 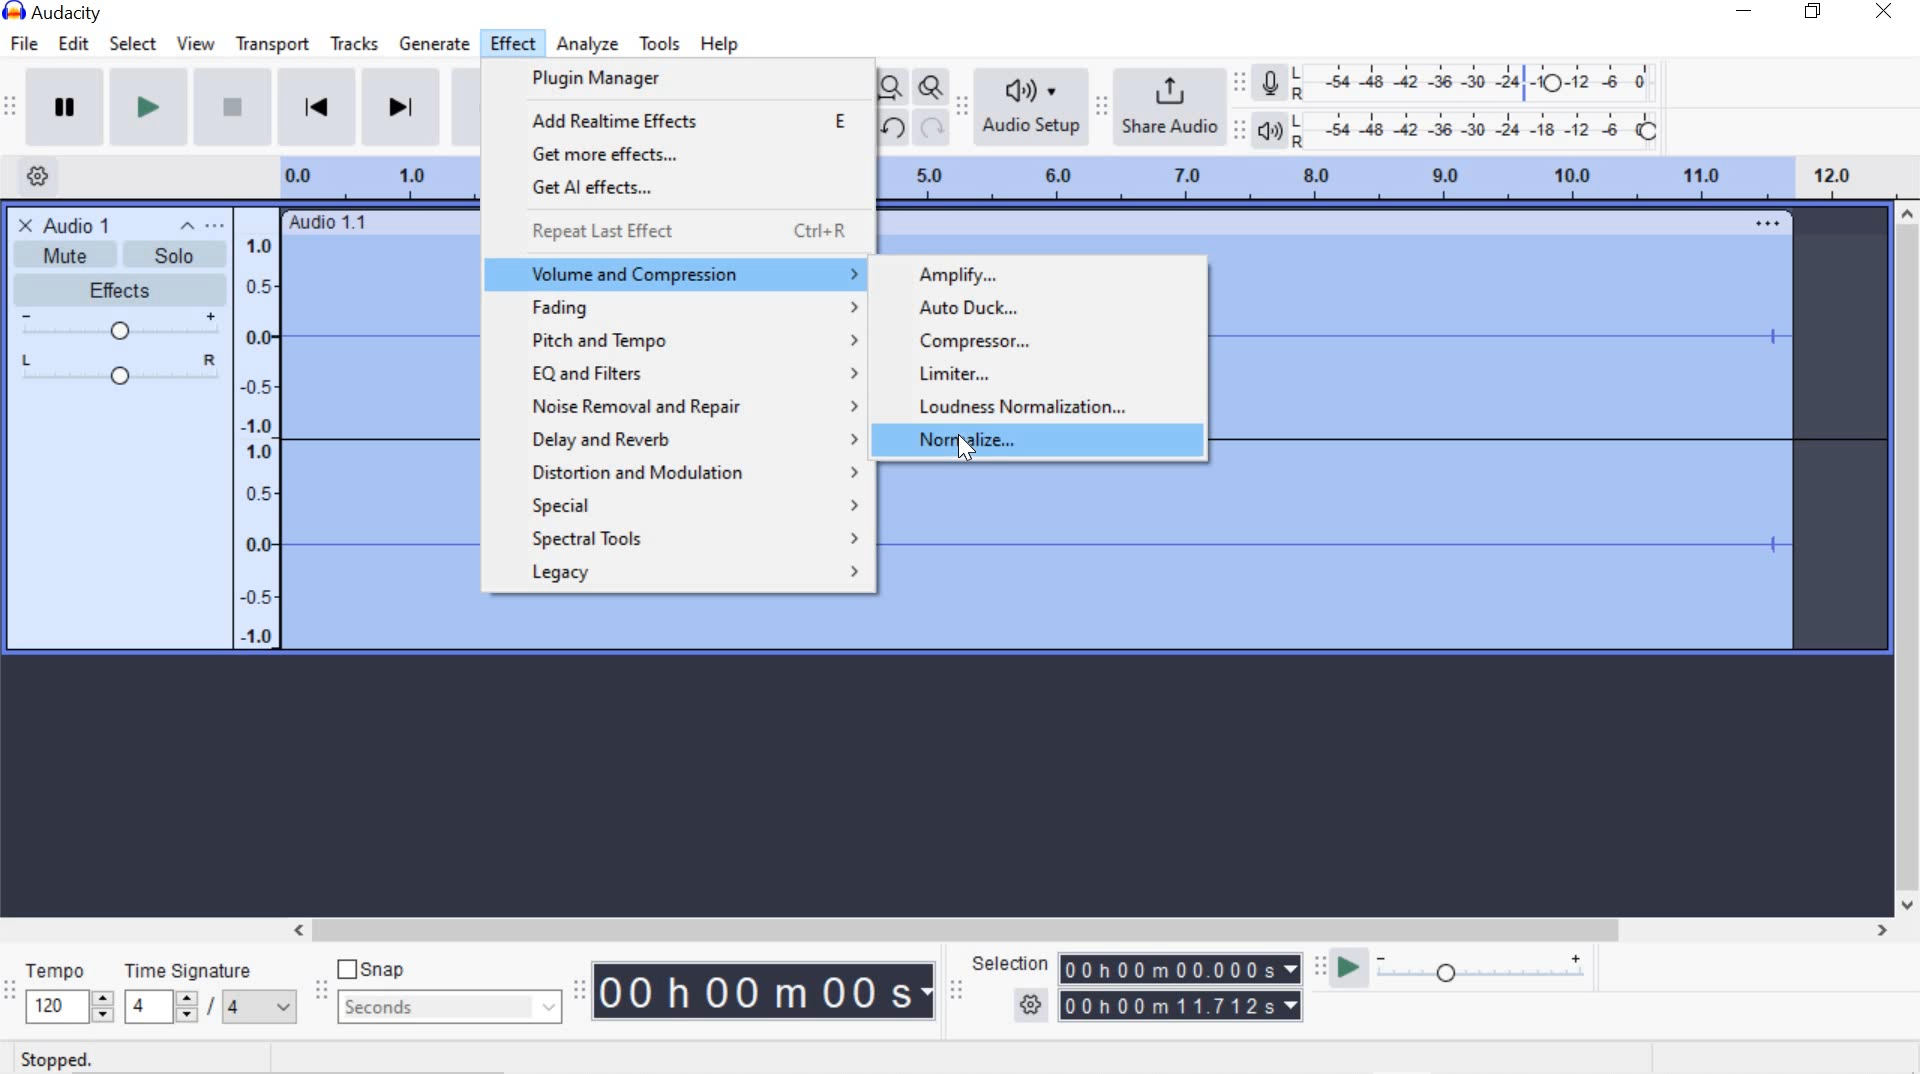 What do you see at coordinates (446, 1006) in the screenshot?
I see `seconds` at bounding box center [446, 1006].